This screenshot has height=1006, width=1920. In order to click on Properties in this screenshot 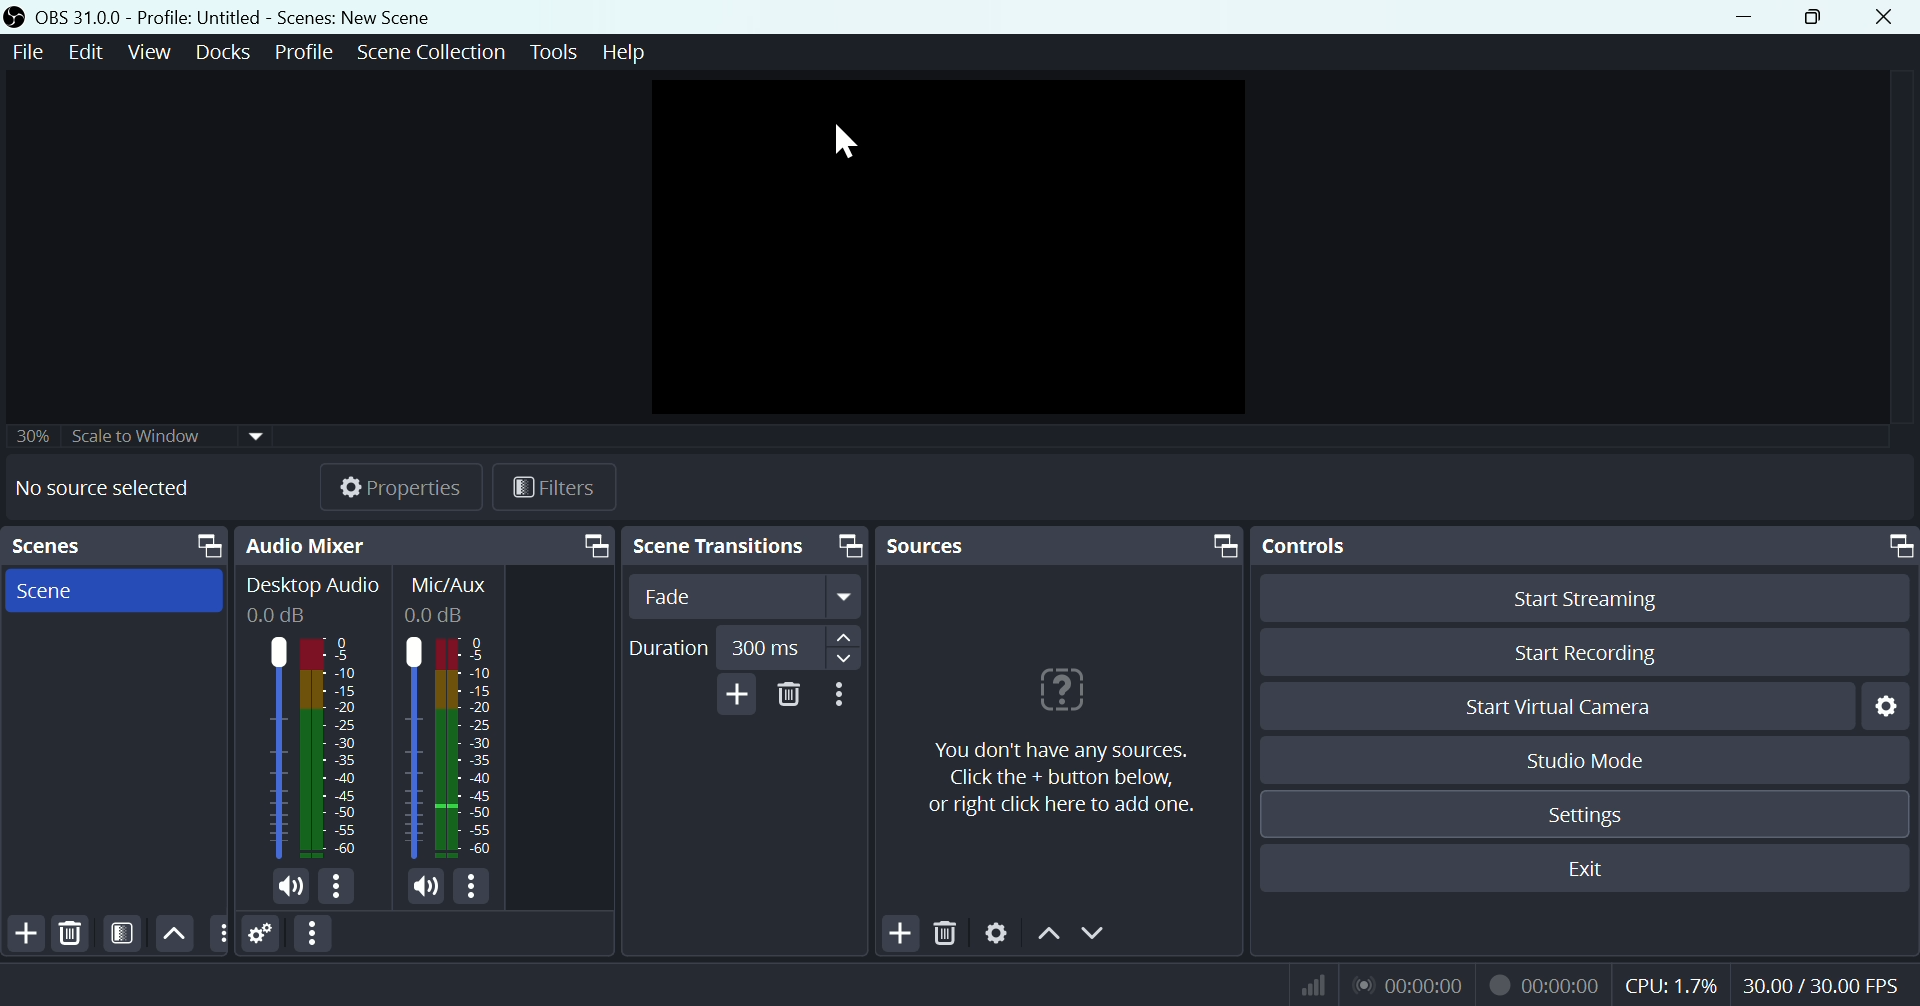, I will do `click(400, 487)`.